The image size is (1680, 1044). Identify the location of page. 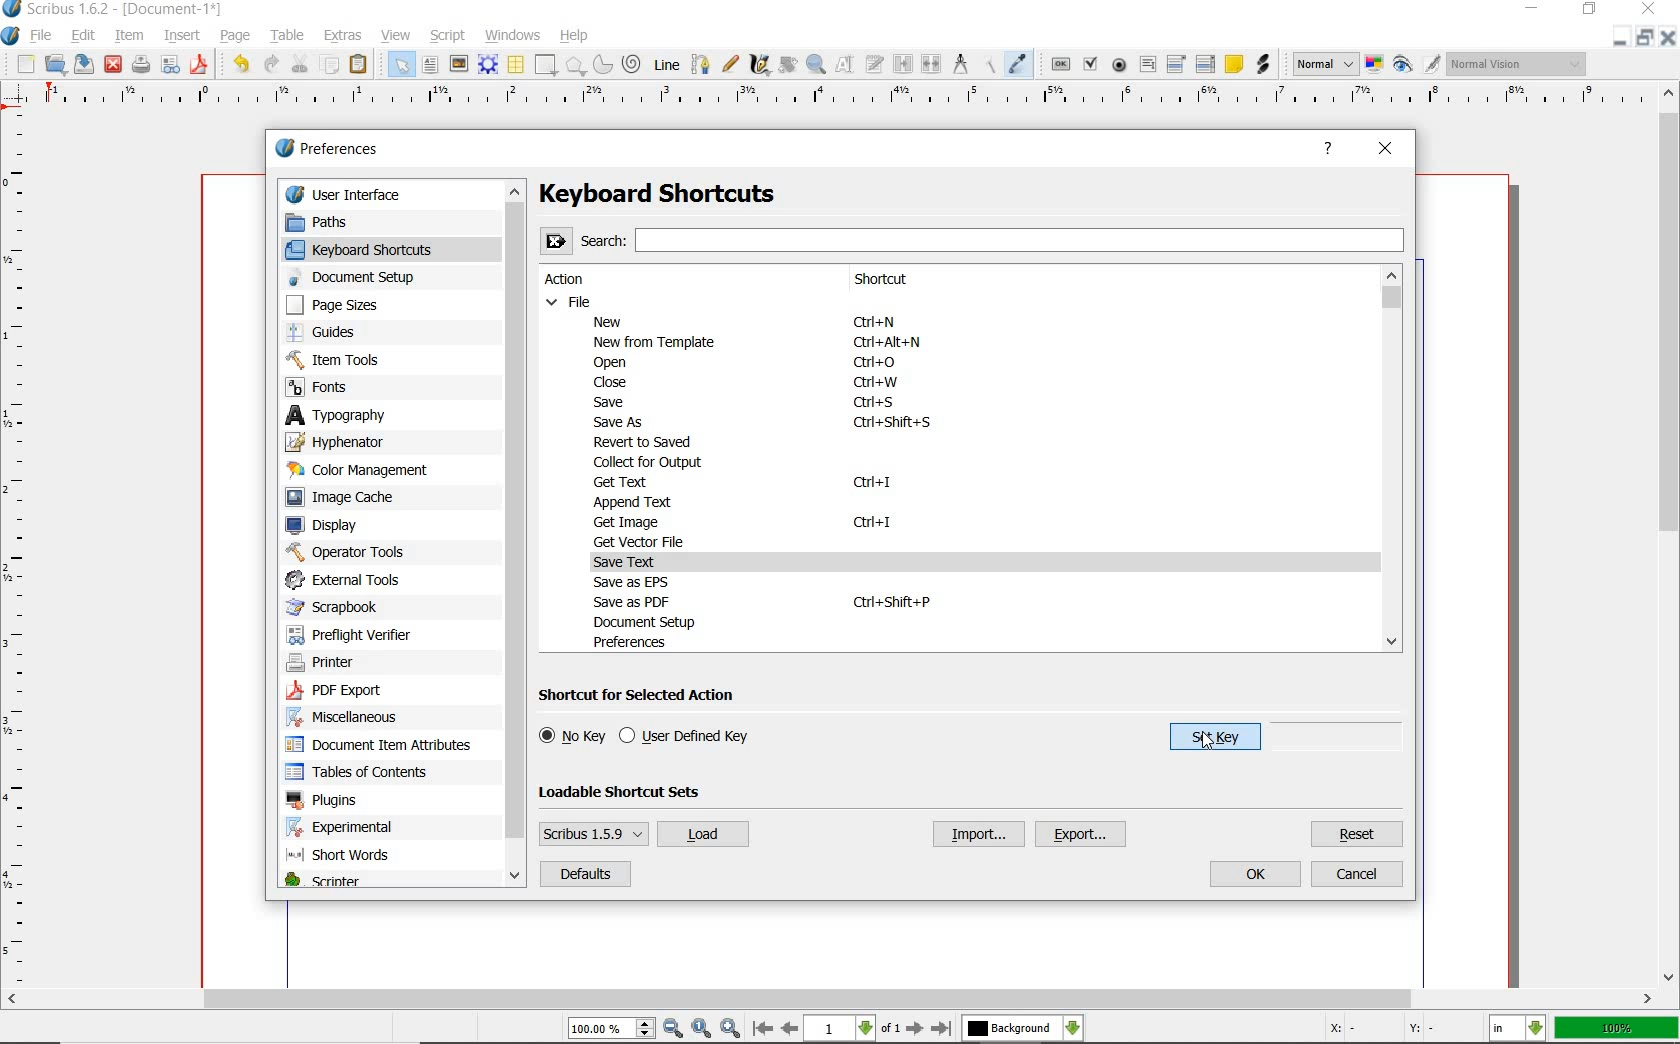
(234, 36).